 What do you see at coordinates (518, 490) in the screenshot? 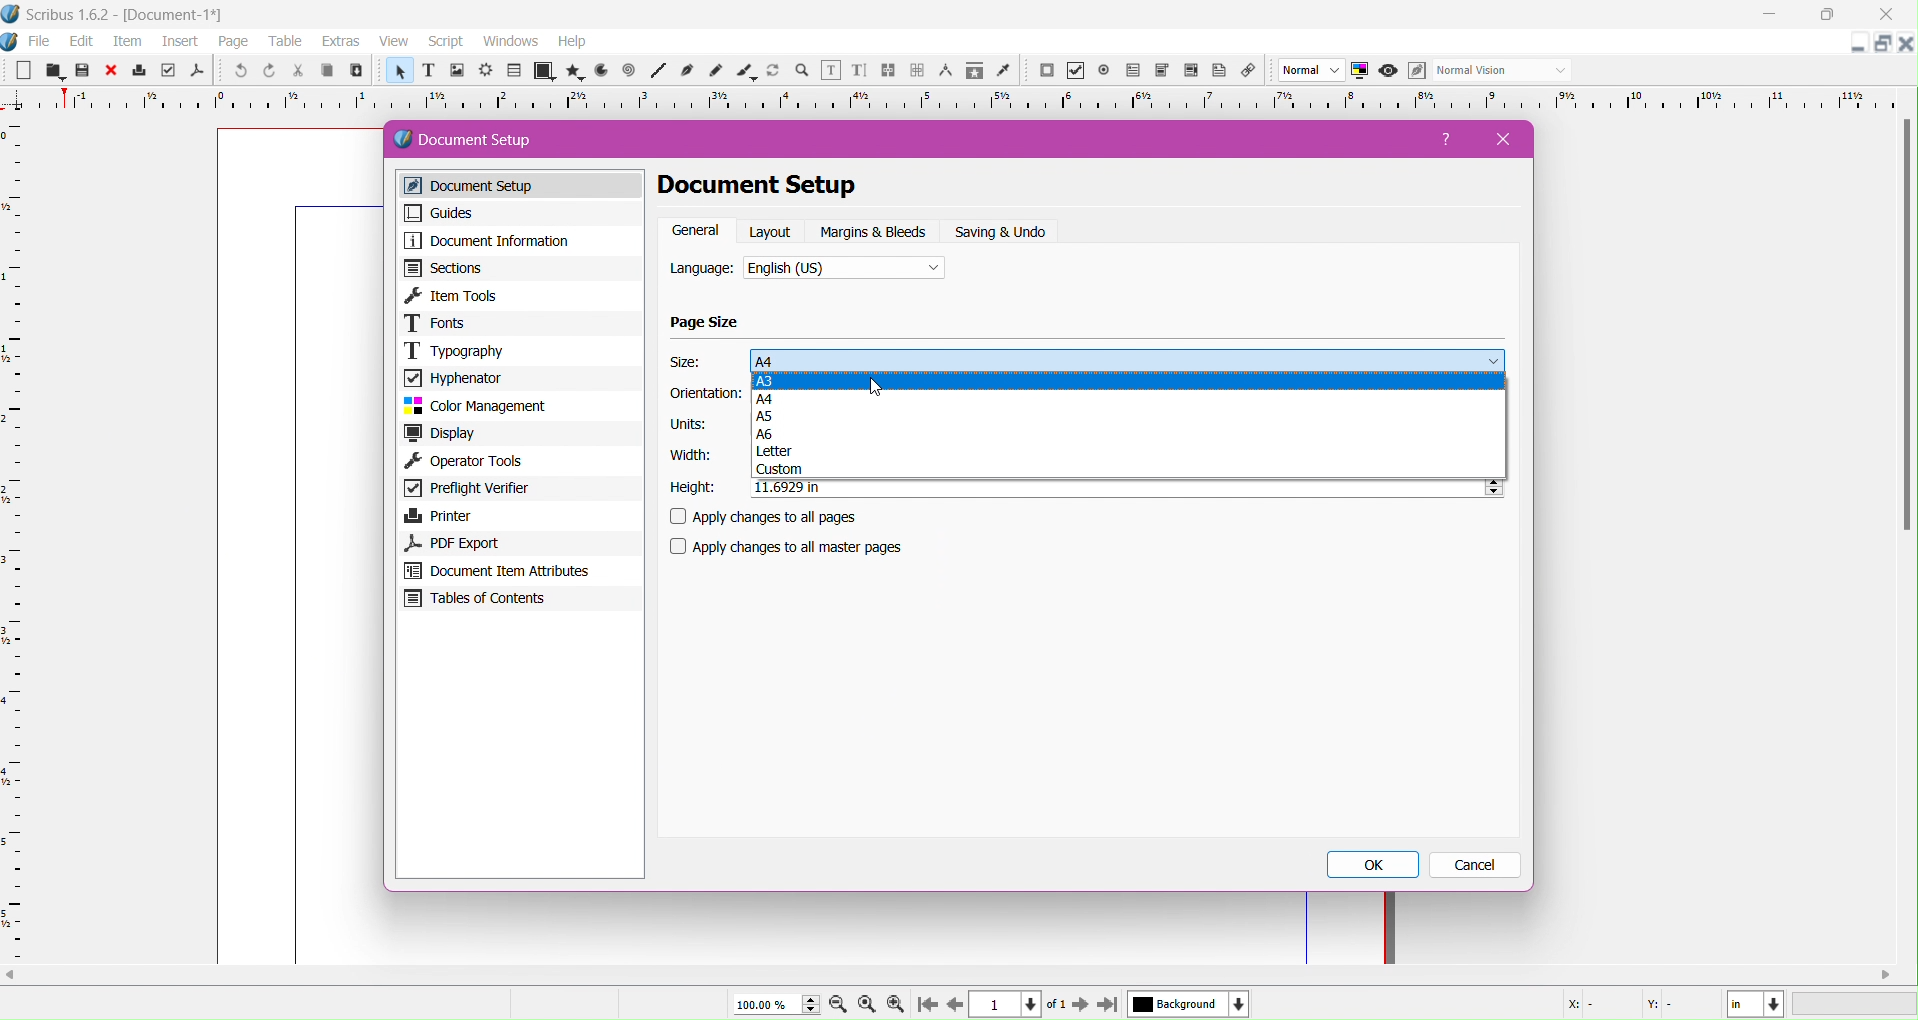
I see `Preflight Verifier` at bounding box center [518, 490].